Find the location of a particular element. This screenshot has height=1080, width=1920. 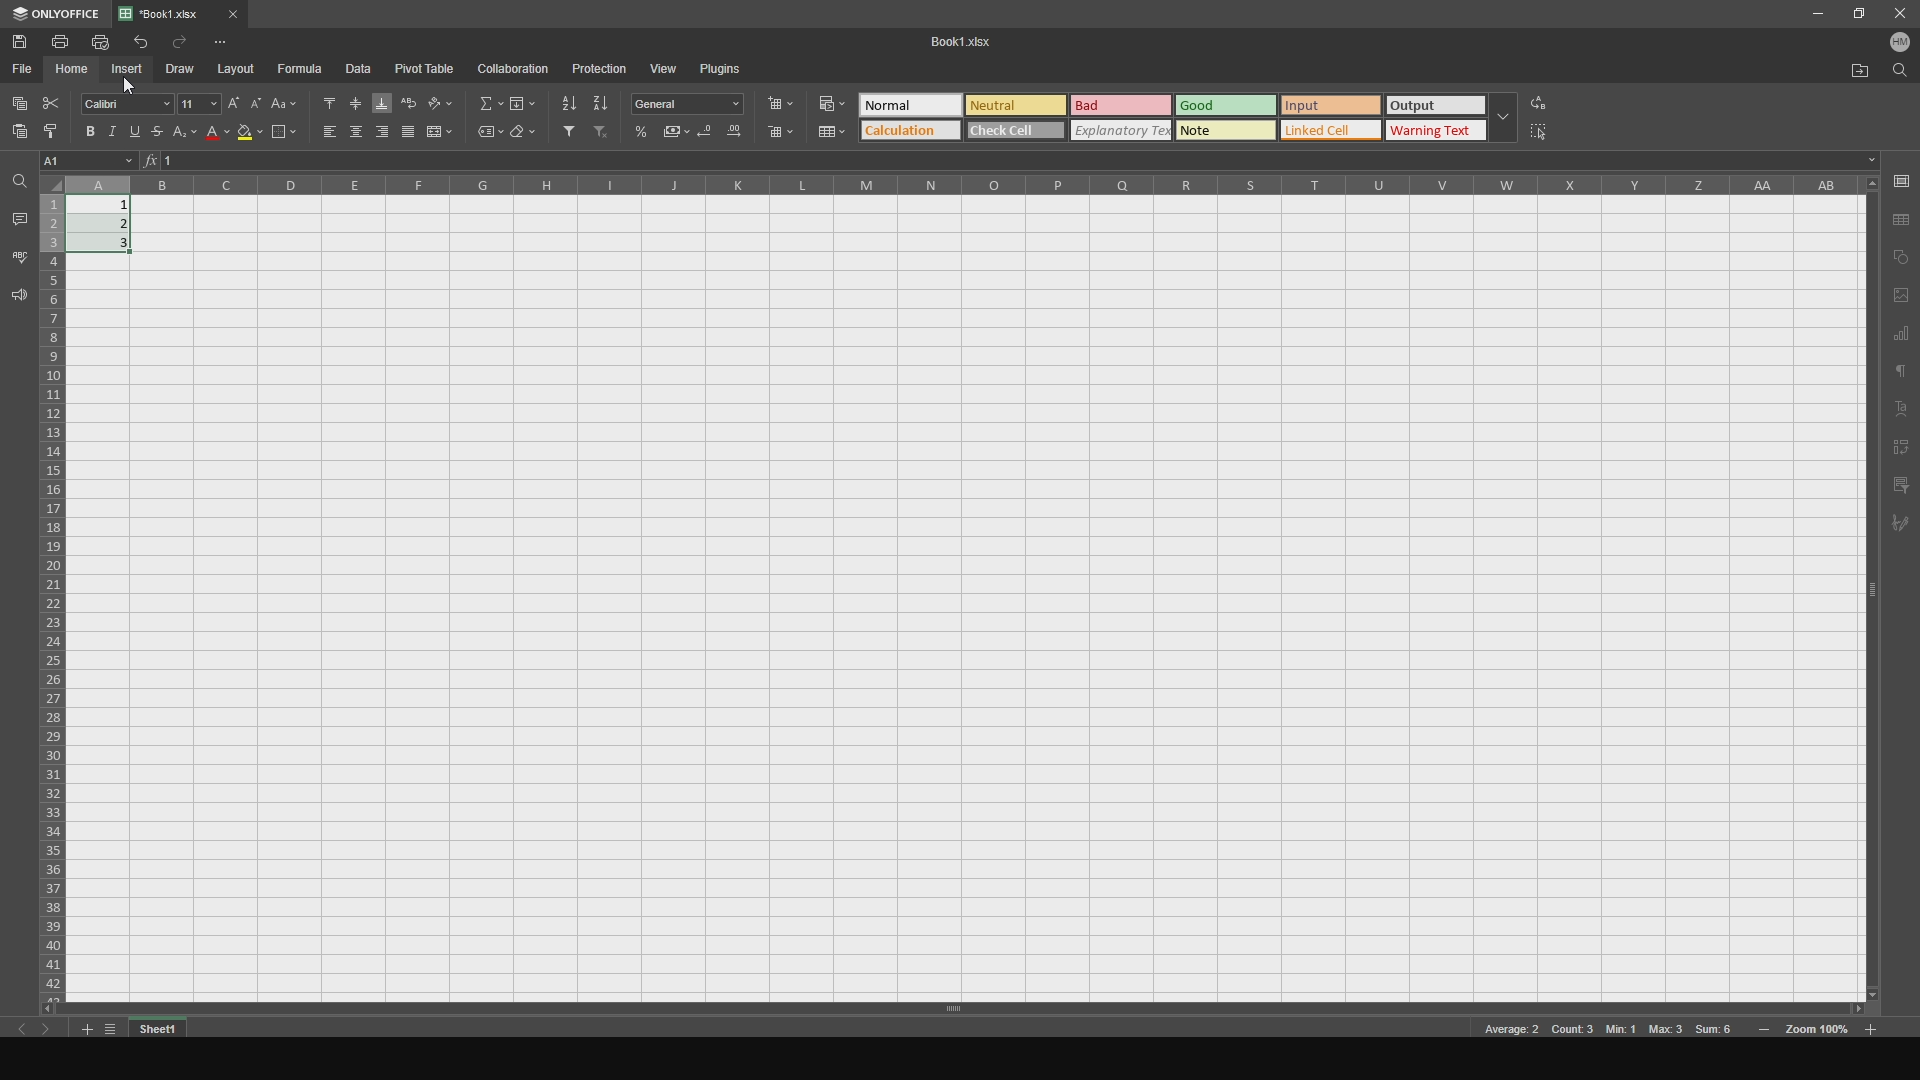

clear is located at coordinates (525, 135).